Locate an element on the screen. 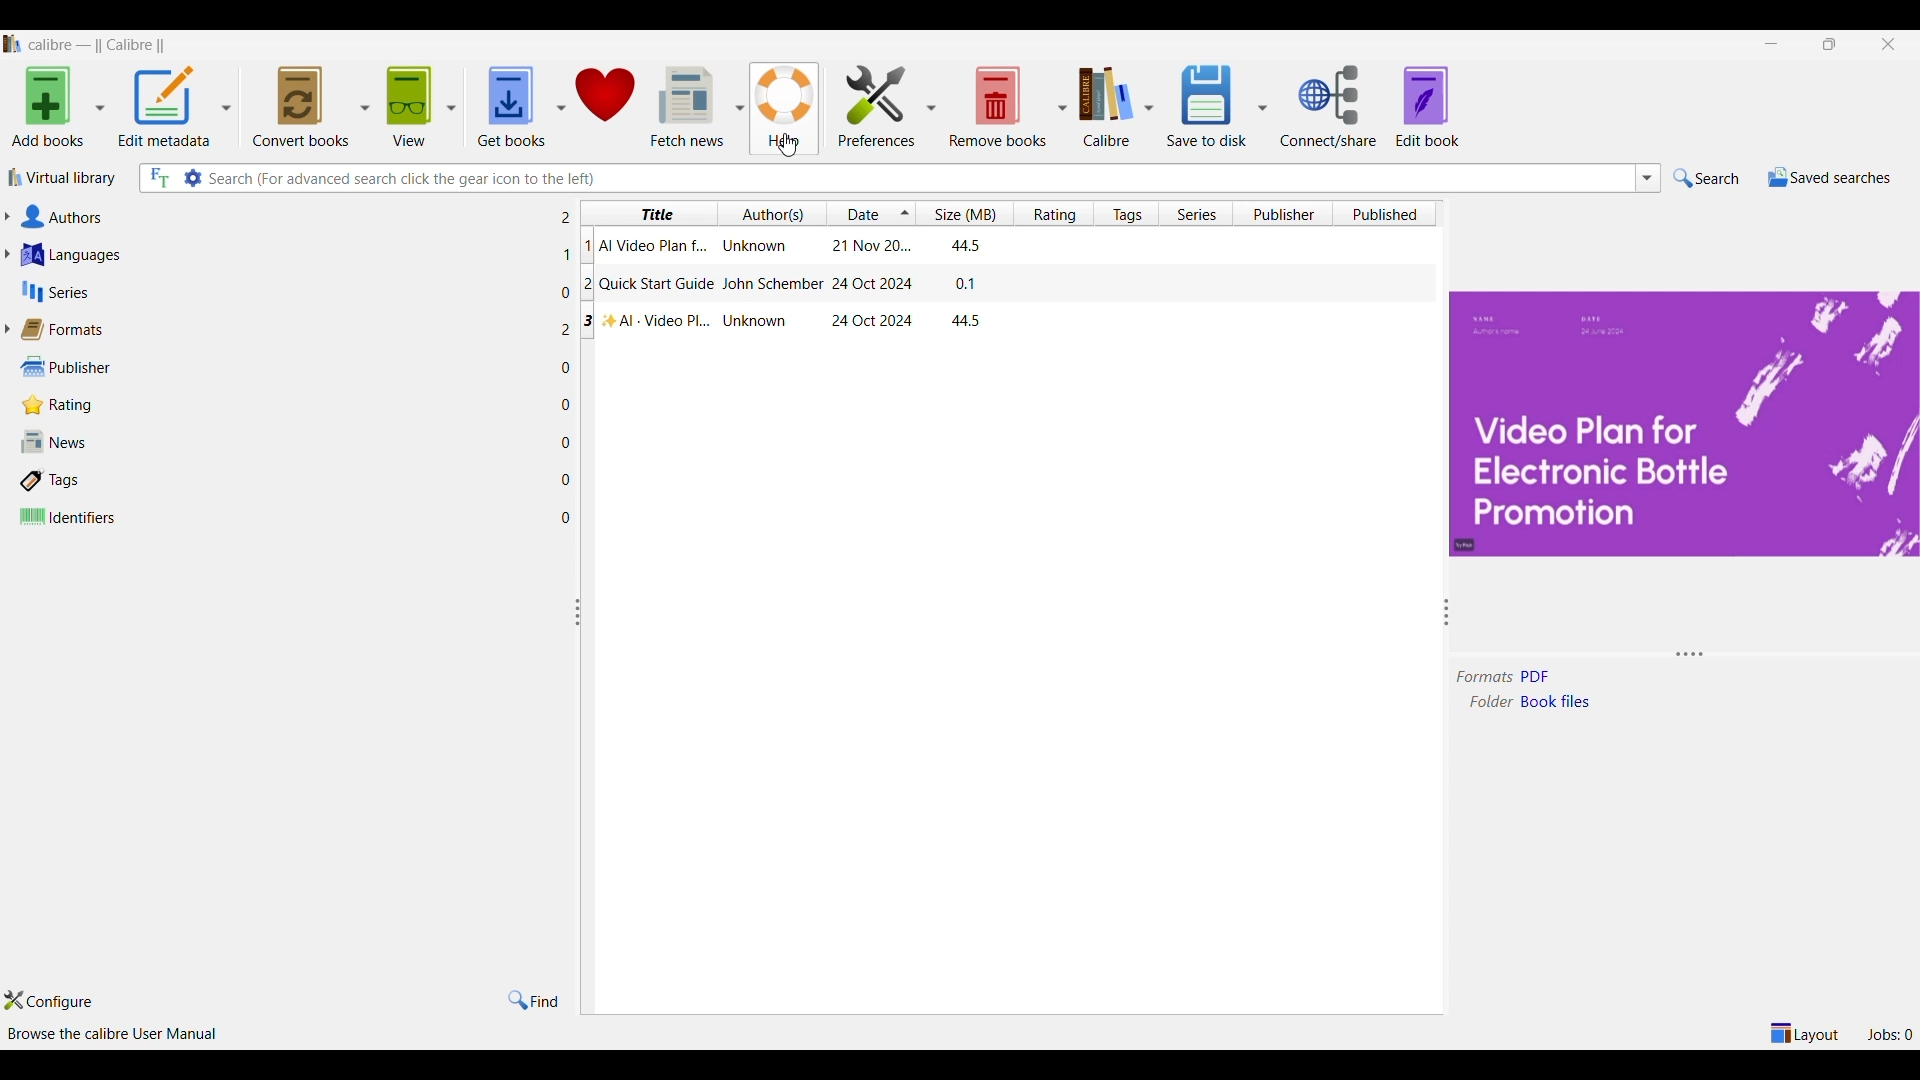  Tags is located at coordinates (274, 480).